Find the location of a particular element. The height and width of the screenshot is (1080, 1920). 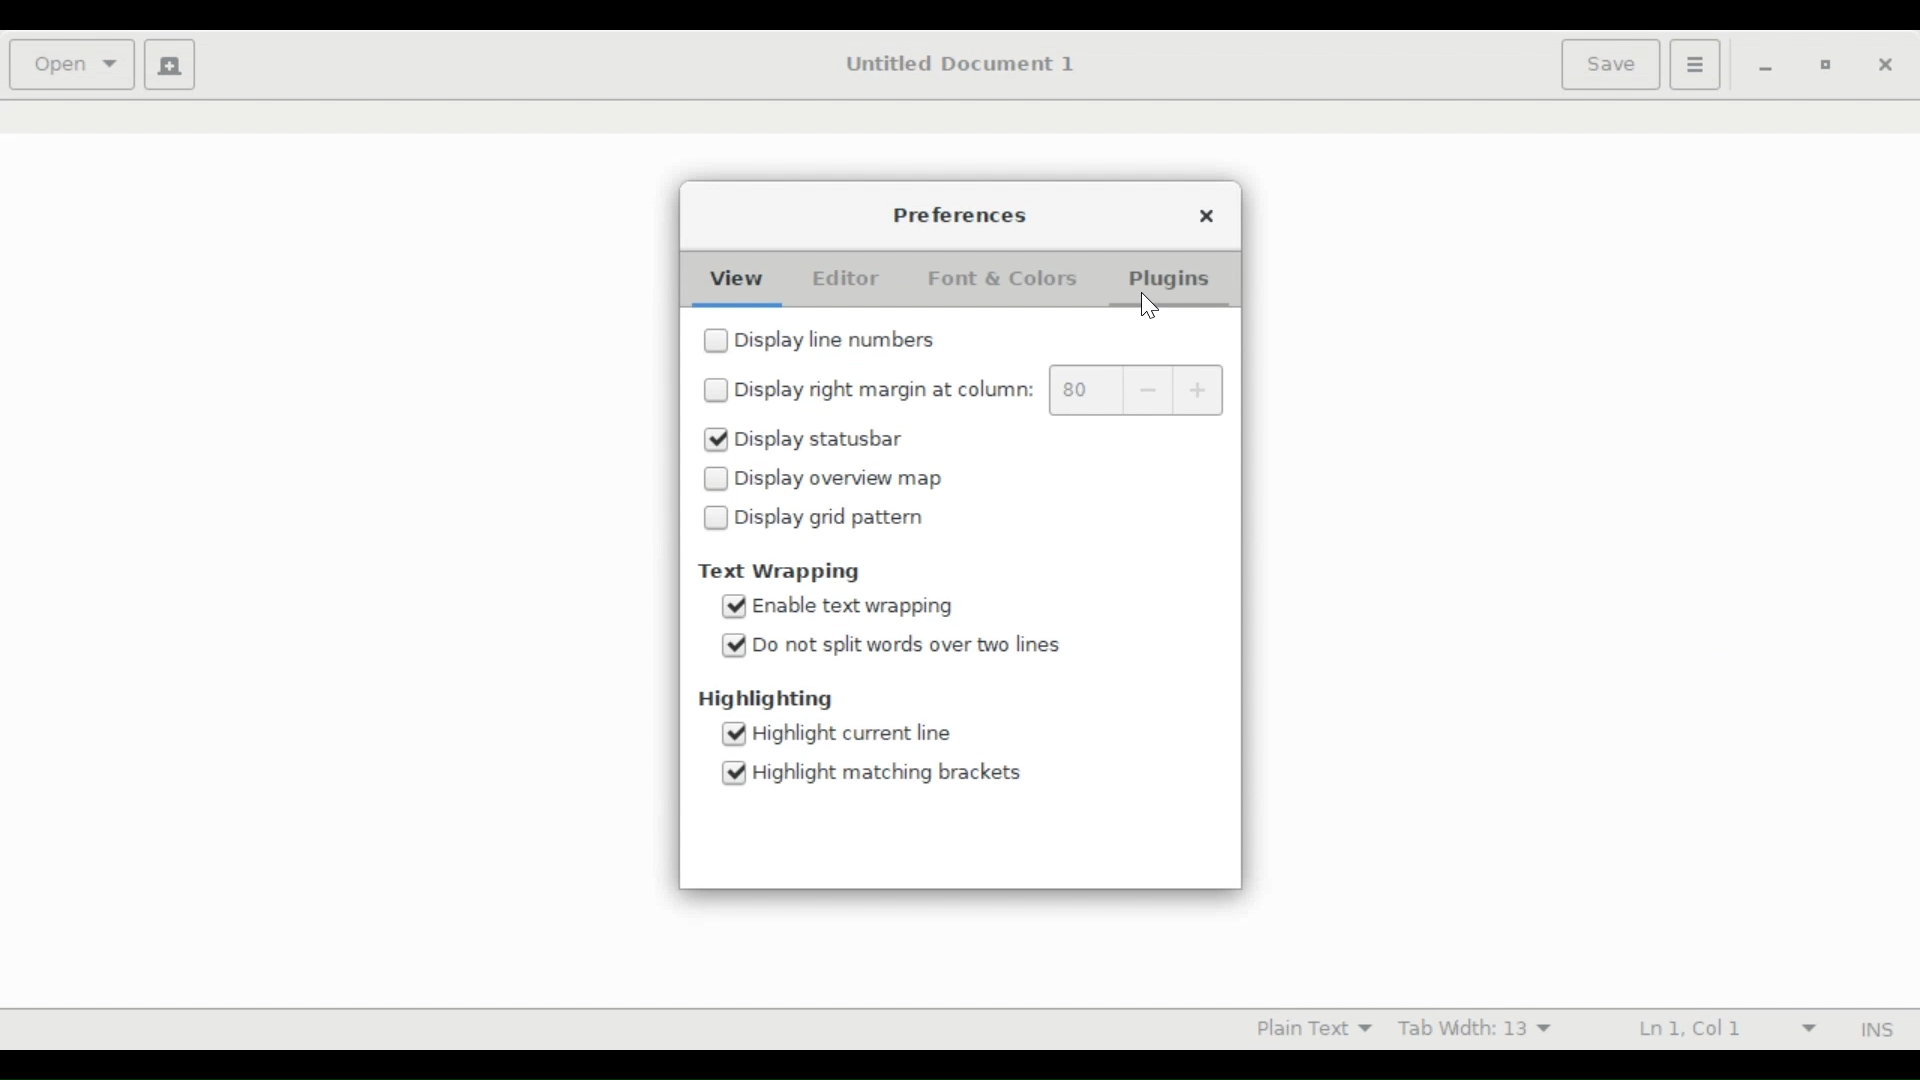

Unselected is located at coordinates (715, 340).